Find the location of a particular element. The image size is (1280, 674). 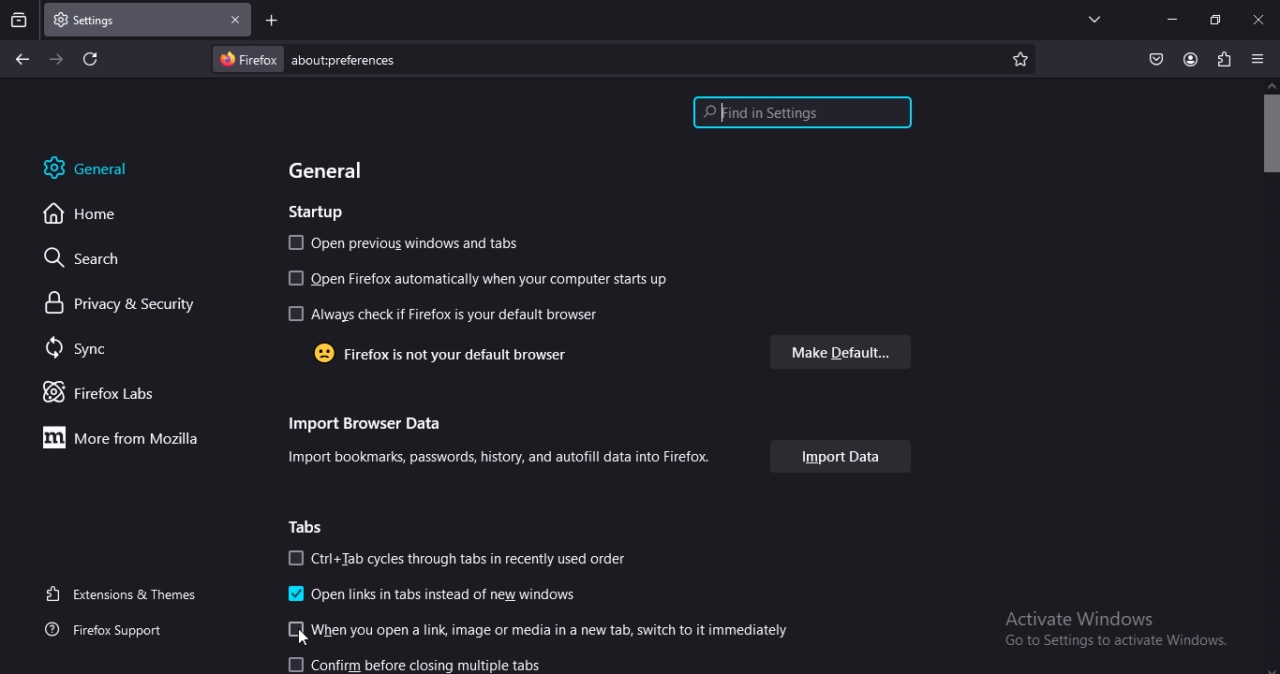

open application menu is located at coordinates (1258, 57).